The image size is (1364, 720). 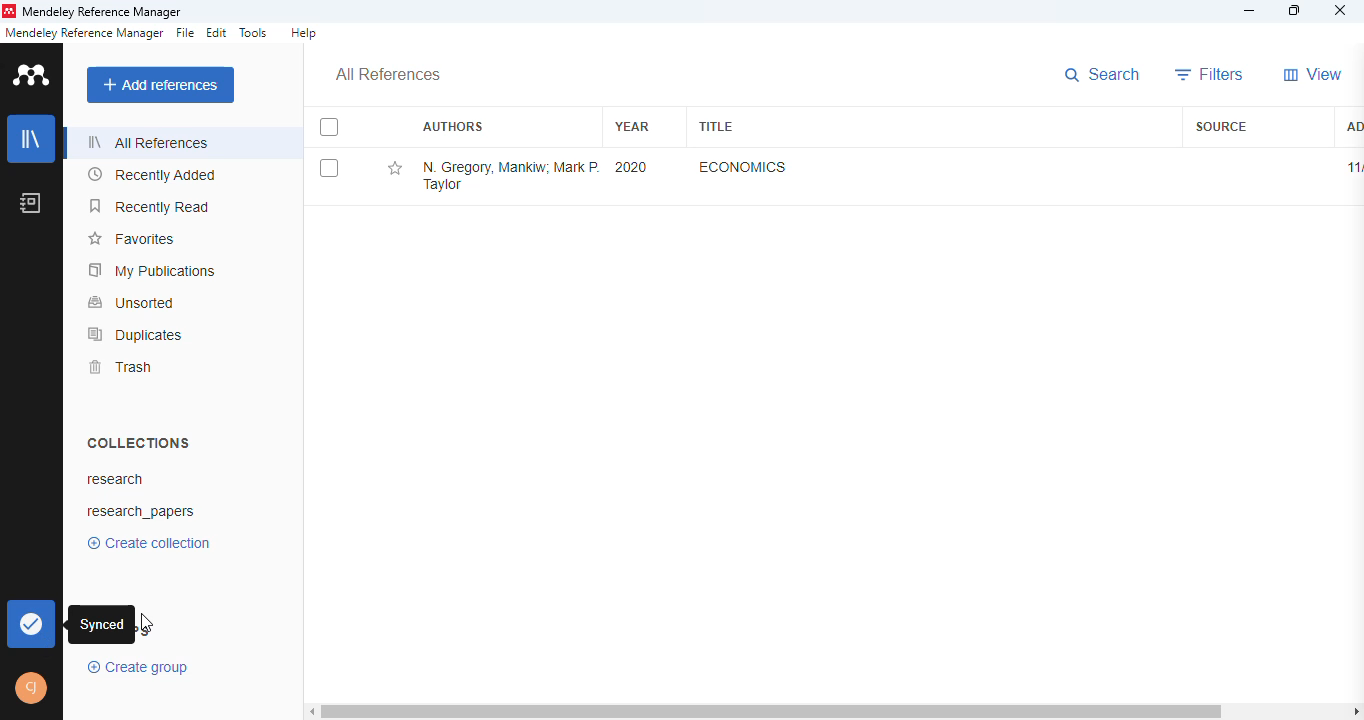 What do you see at coordinates (152, 206) in the screenshot?
I see `recently read` at bounding box center [152, 206].